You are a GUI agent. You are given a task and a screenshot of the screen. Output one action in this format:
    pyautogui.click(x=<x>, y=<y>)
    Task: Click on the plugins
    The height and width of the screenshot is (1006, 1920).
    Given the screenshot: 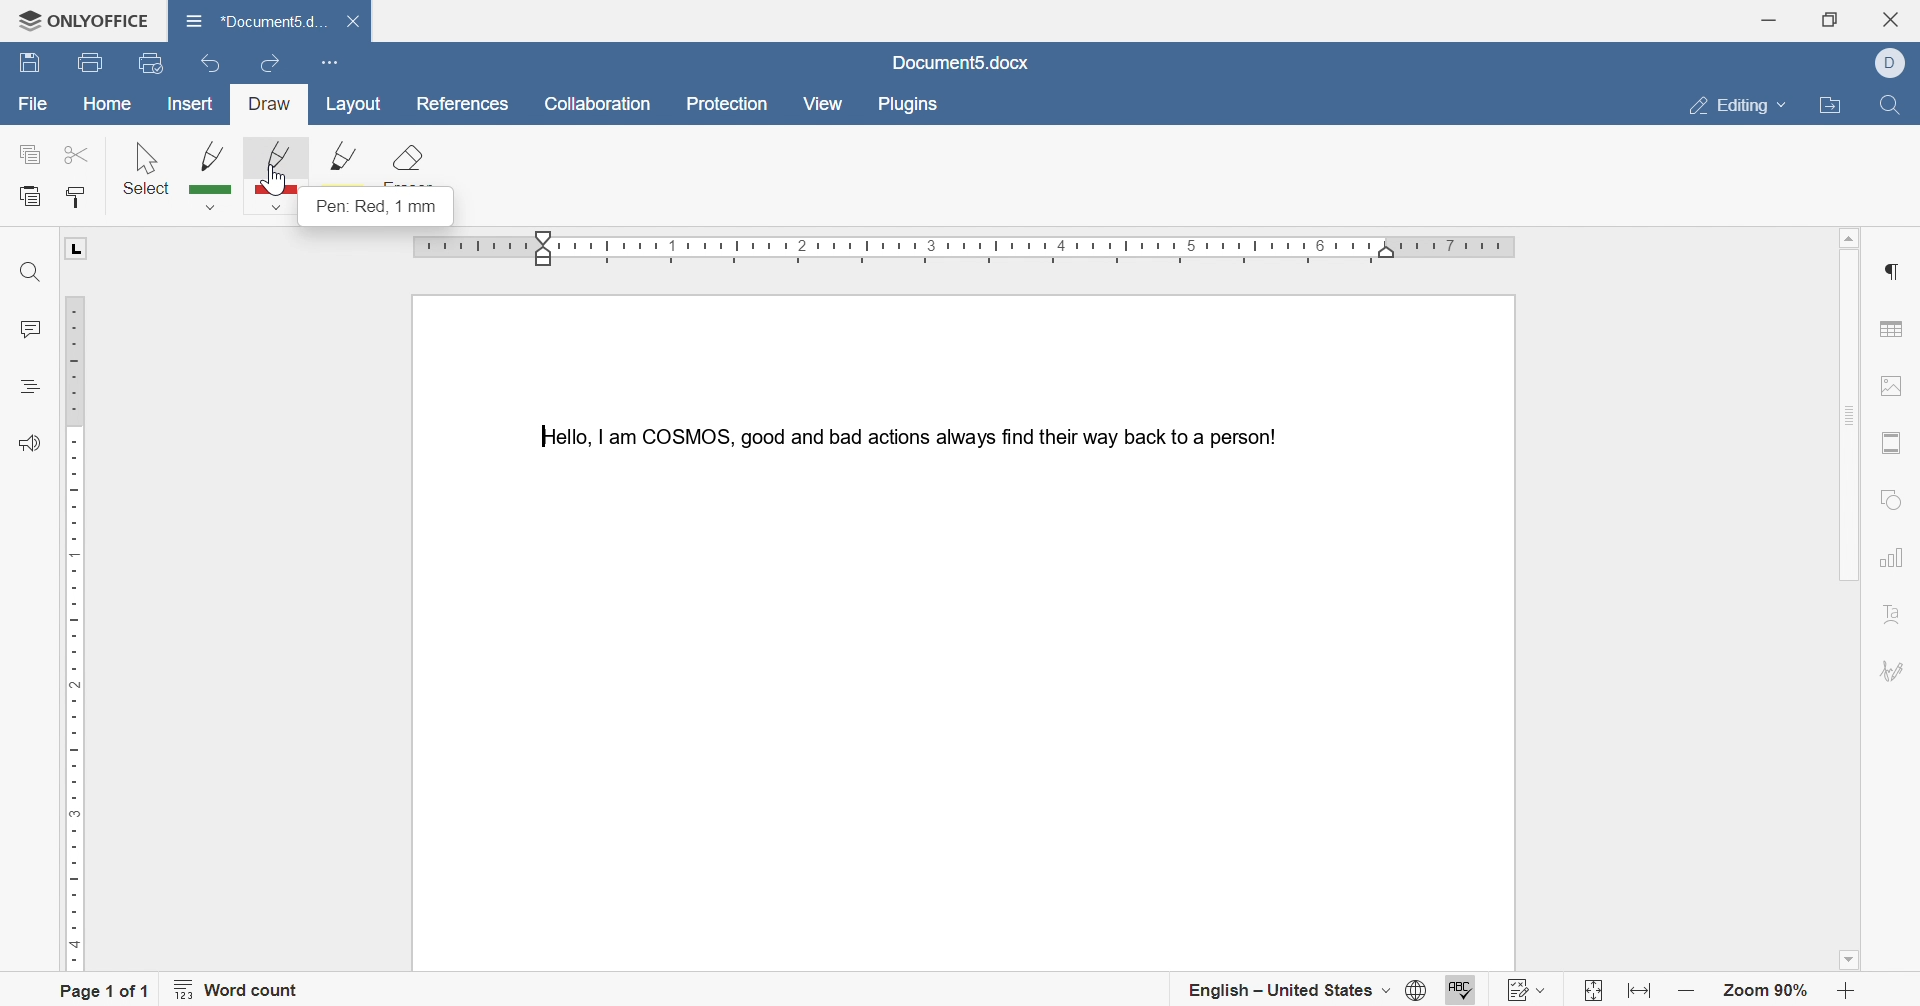 What is the action you would take?
    pyautogui.click(x=909, y=105)
    